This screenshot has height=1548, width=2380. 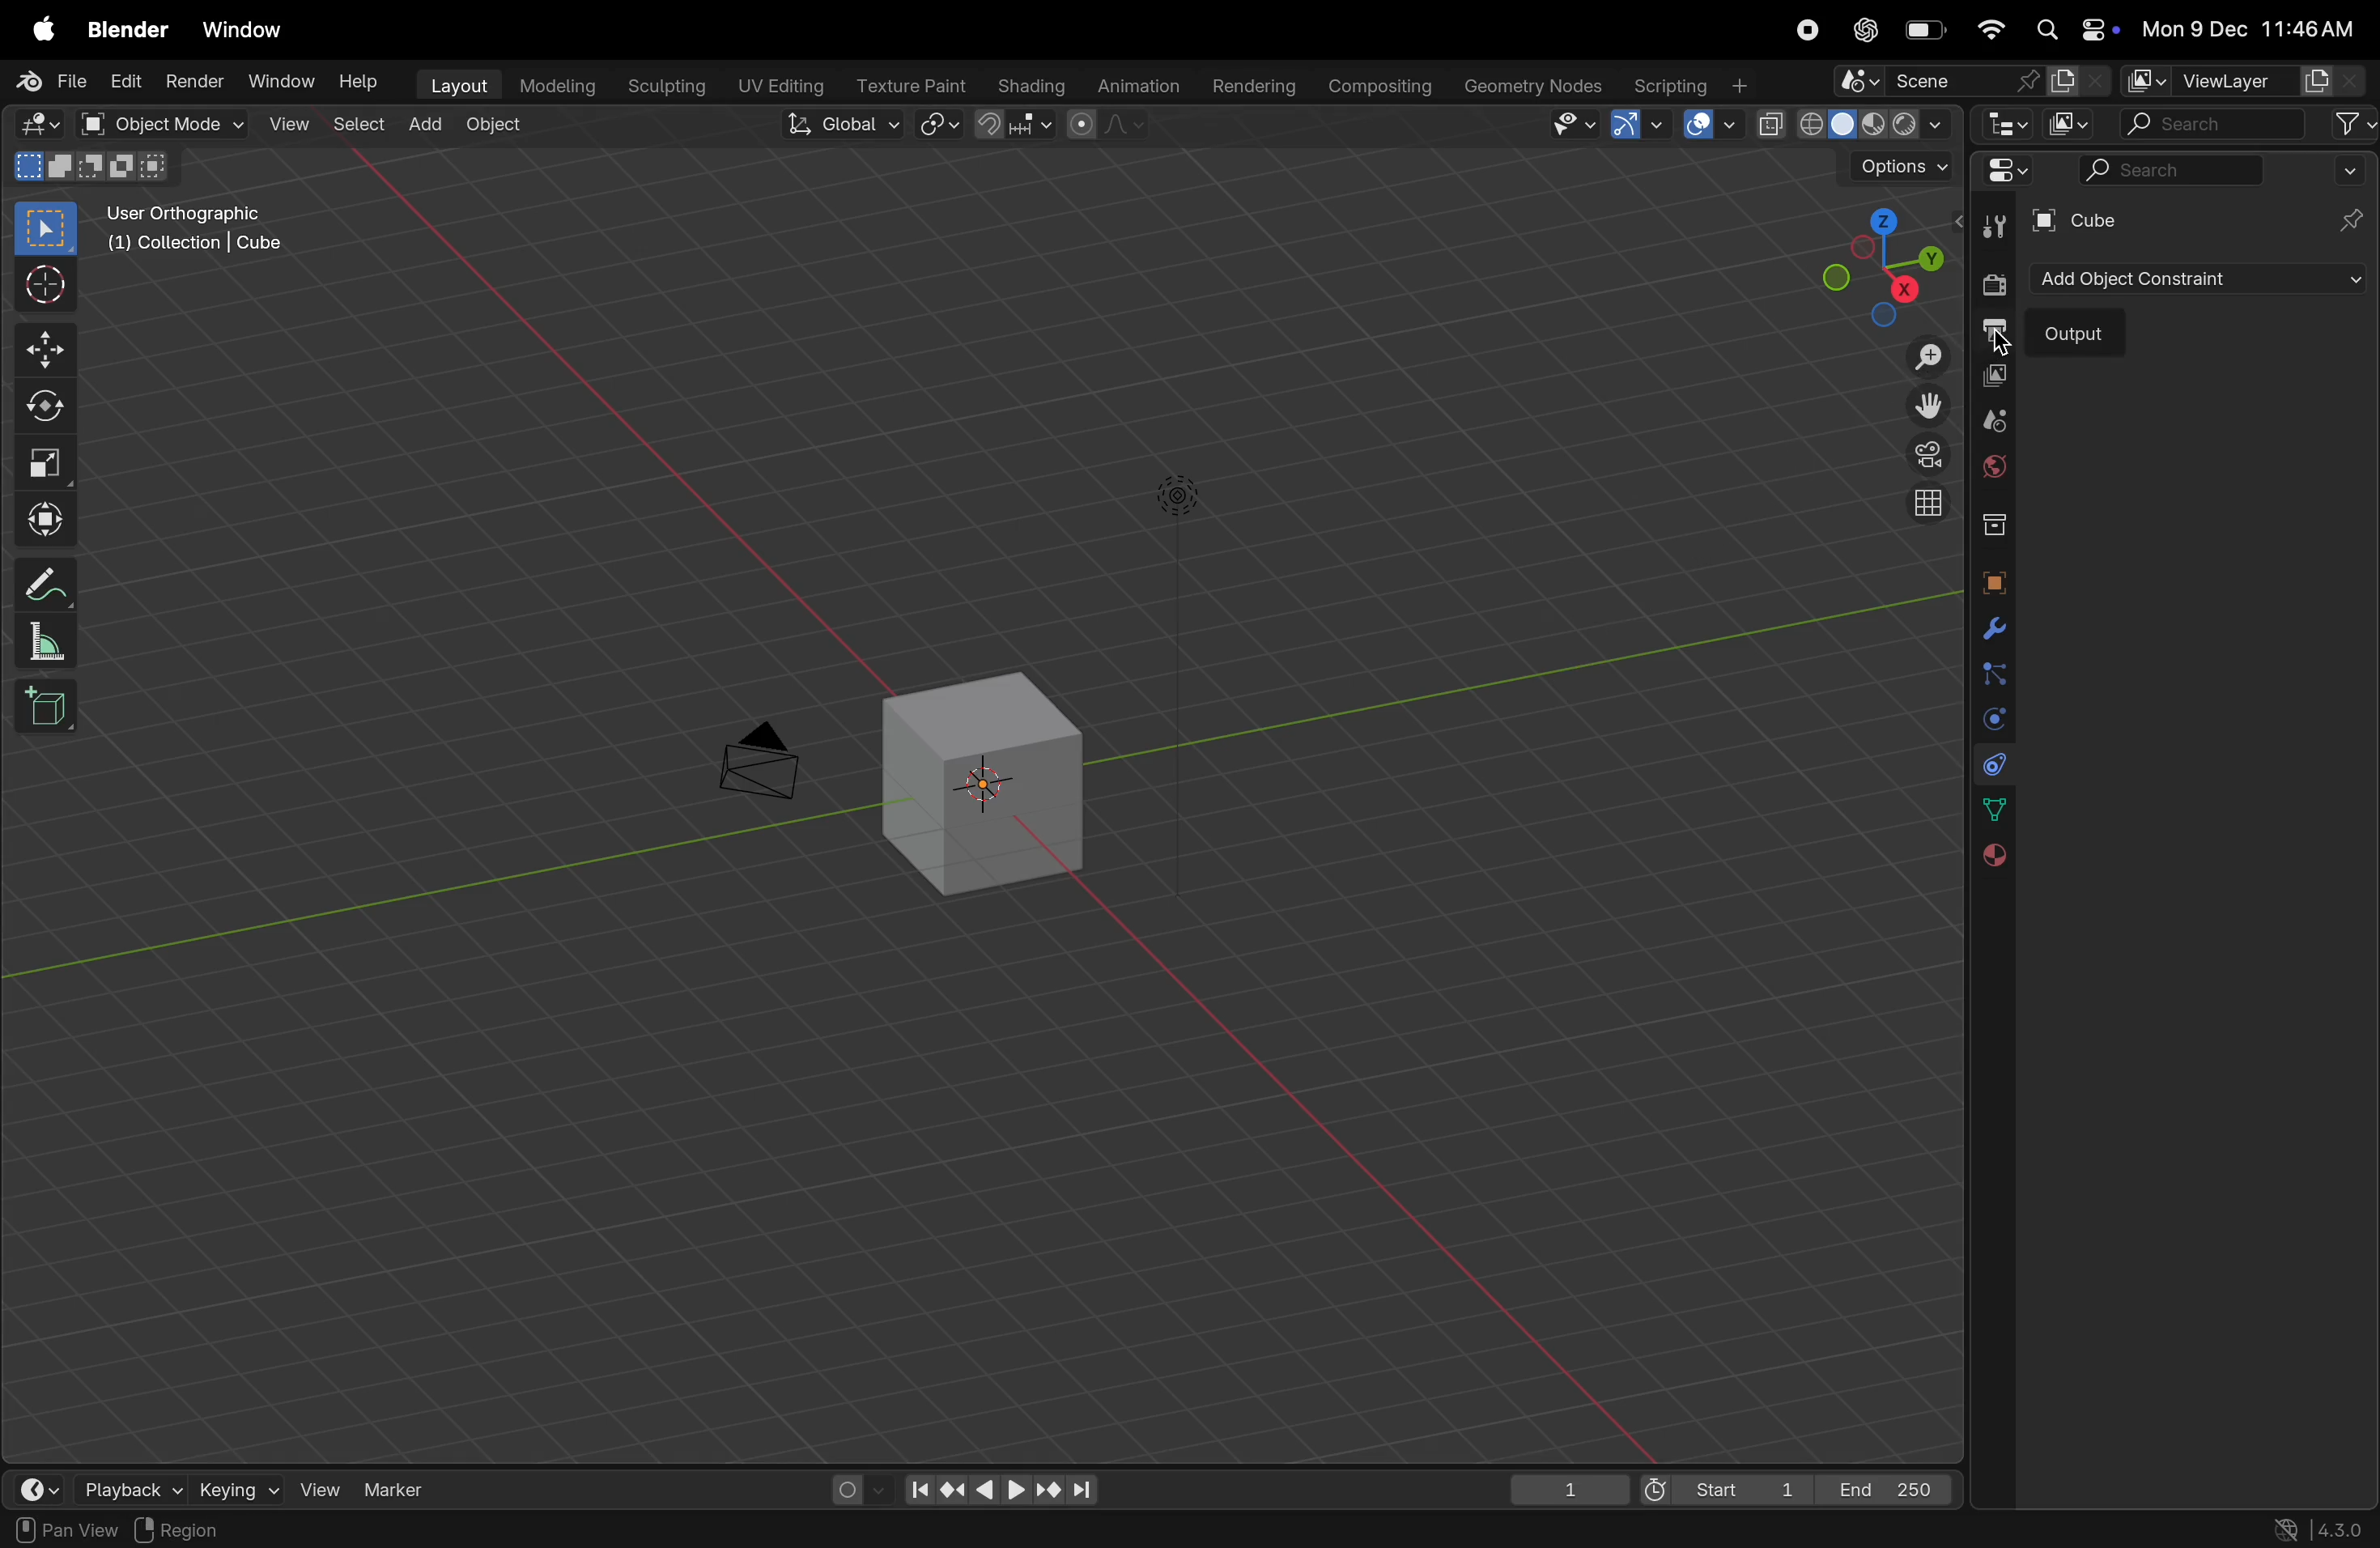 What do you see at coordinates (2250, 28) in the screenshot?
I see `date and time` at bounding box center [2250, 28].